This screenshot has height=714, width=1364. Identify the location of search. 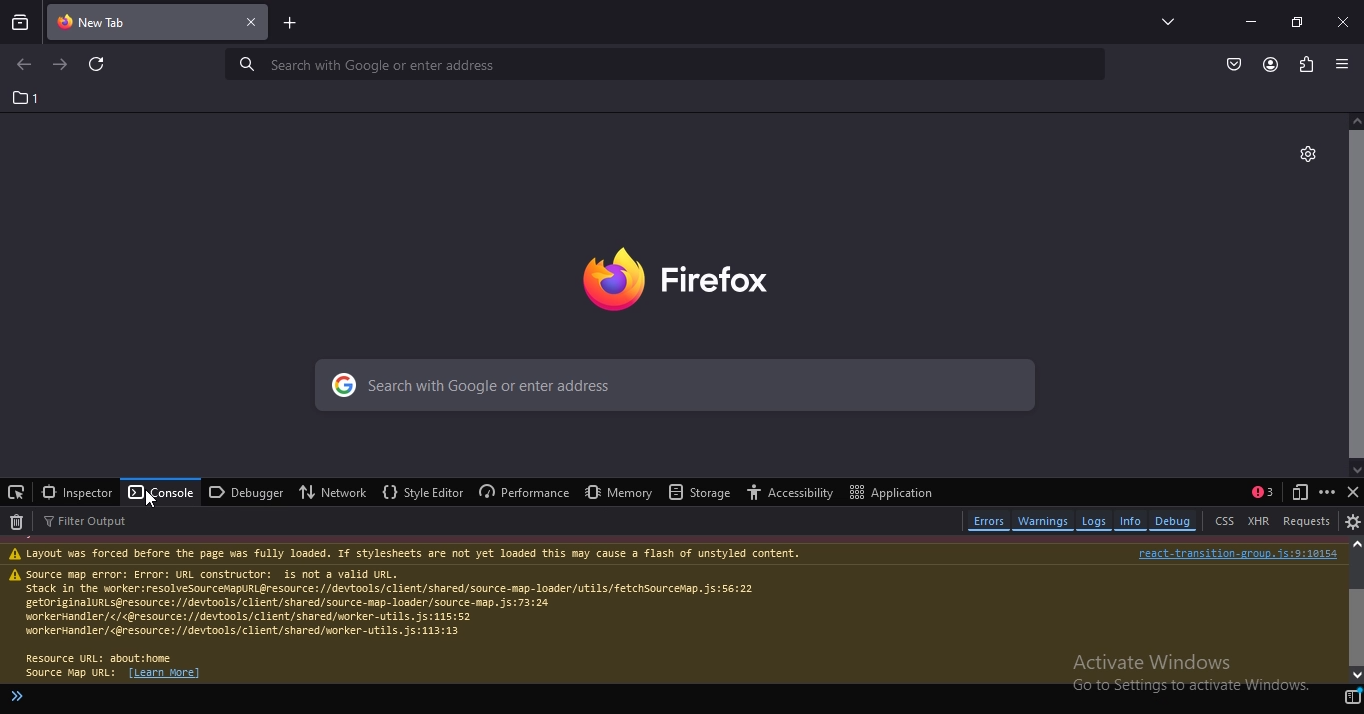
(676, 386).